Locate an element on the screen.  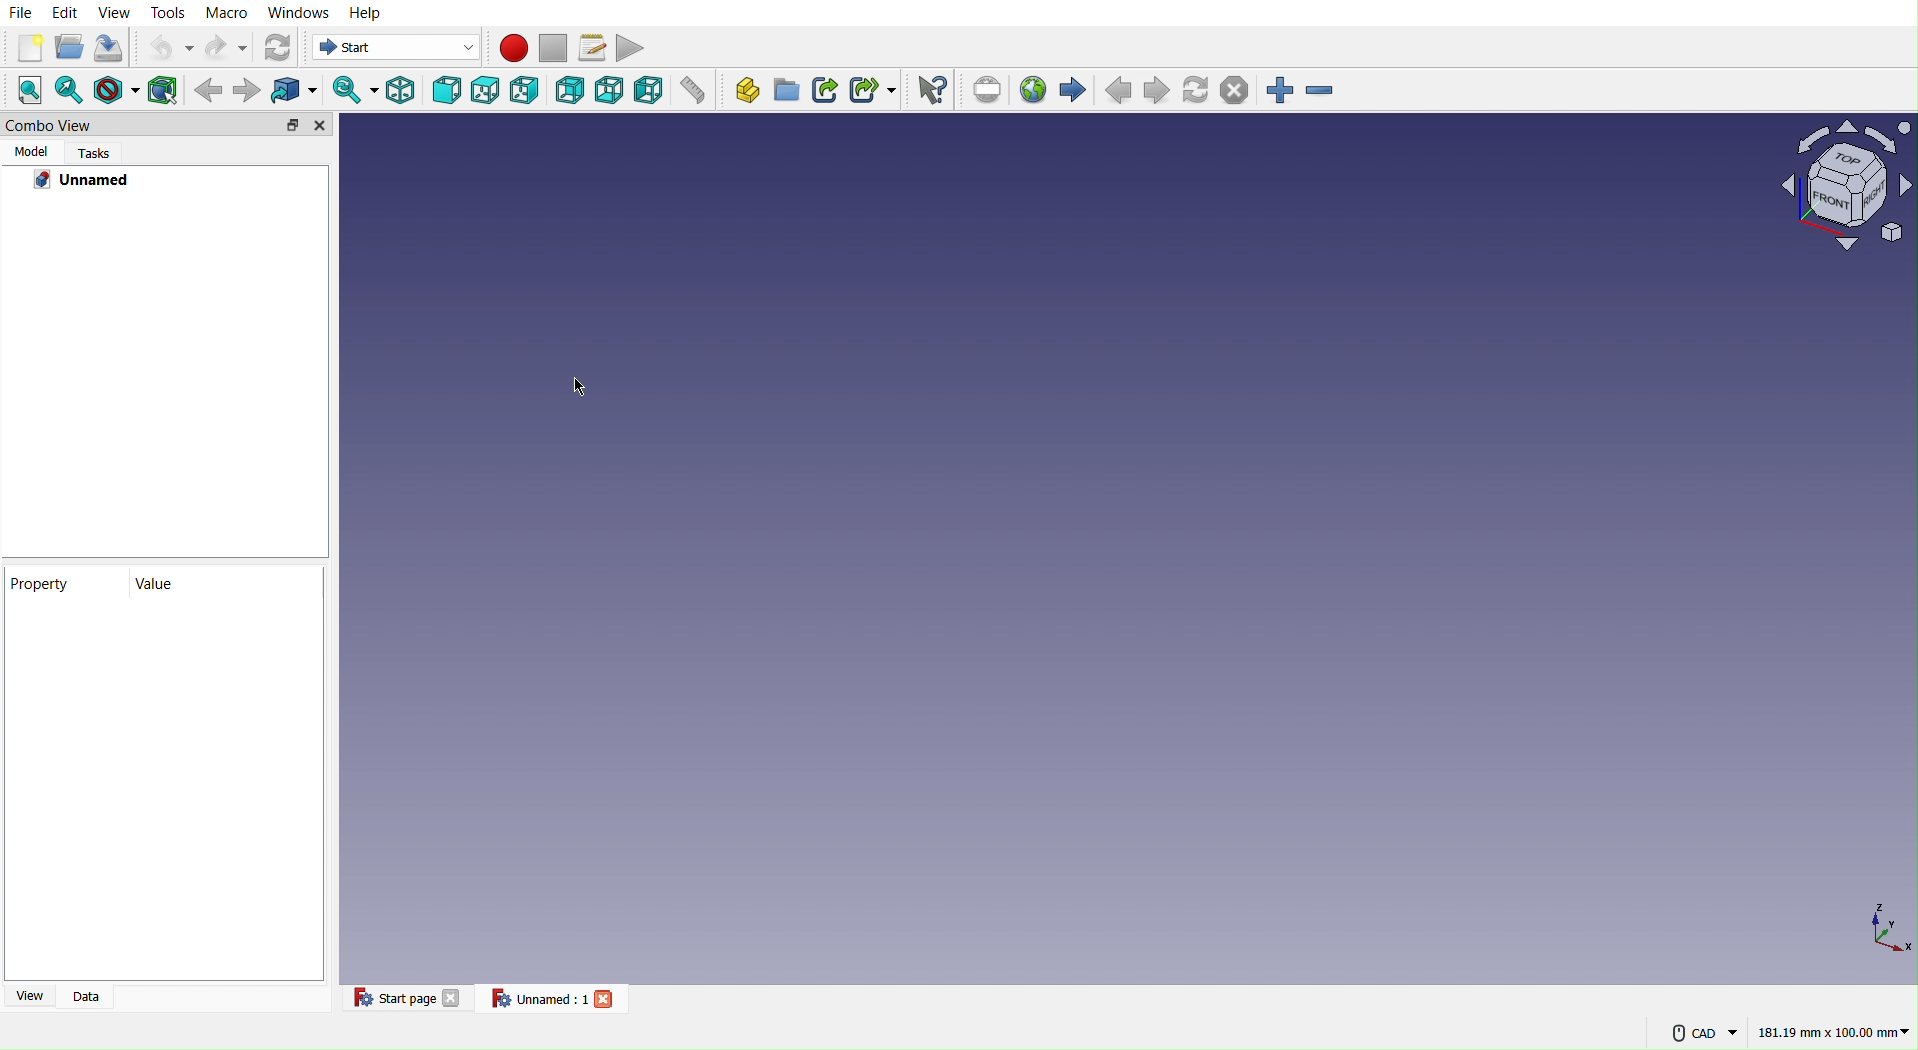
Undo is located at coordinates (170, 48).